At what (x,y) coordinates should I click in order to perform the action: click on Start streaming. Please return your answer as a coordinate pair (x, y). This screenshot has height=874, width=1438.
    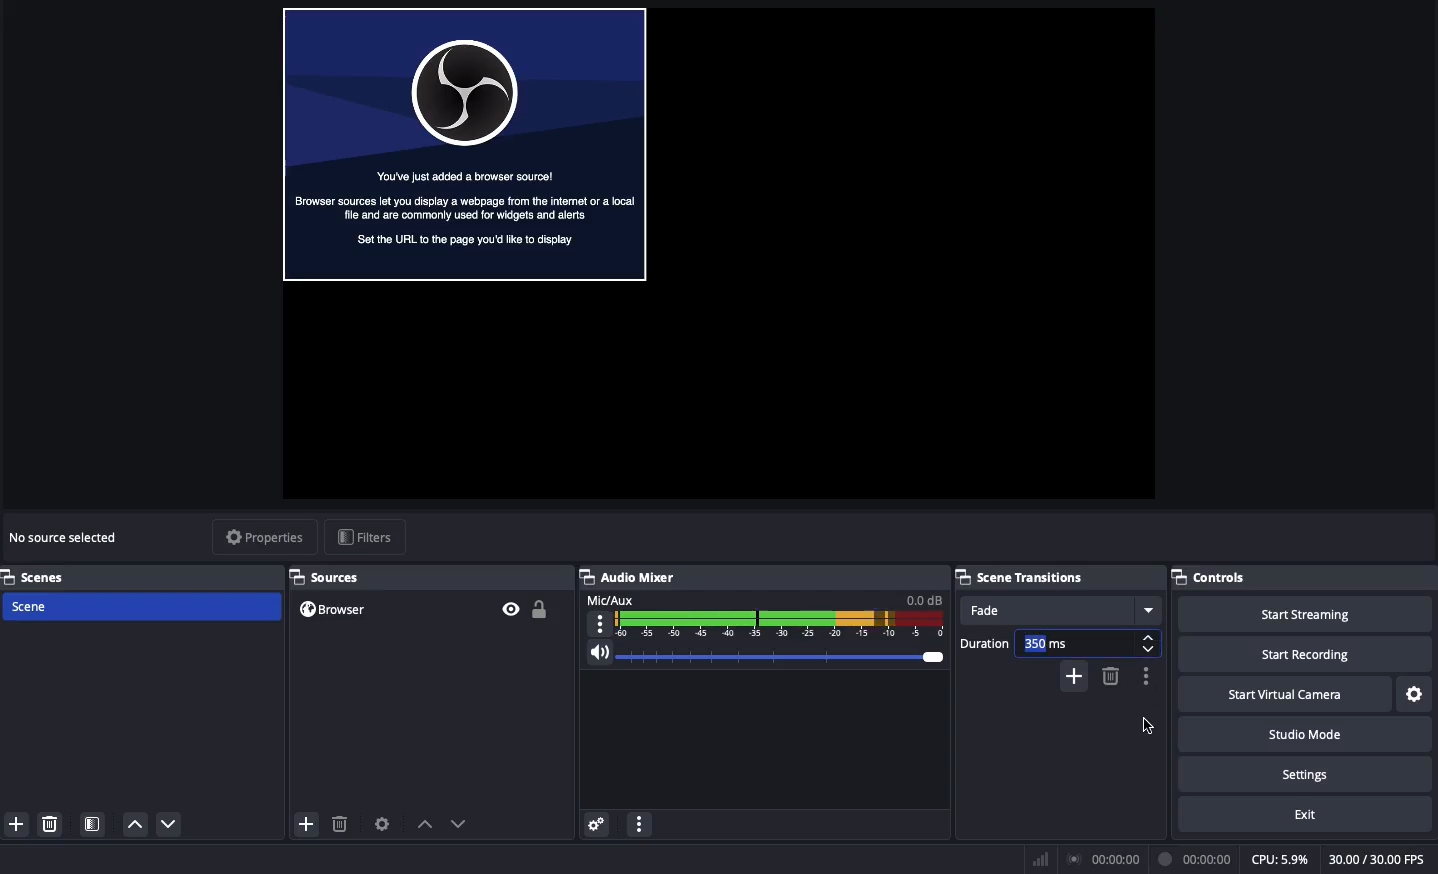
    Looking at the image, I should click on (1300, 613).